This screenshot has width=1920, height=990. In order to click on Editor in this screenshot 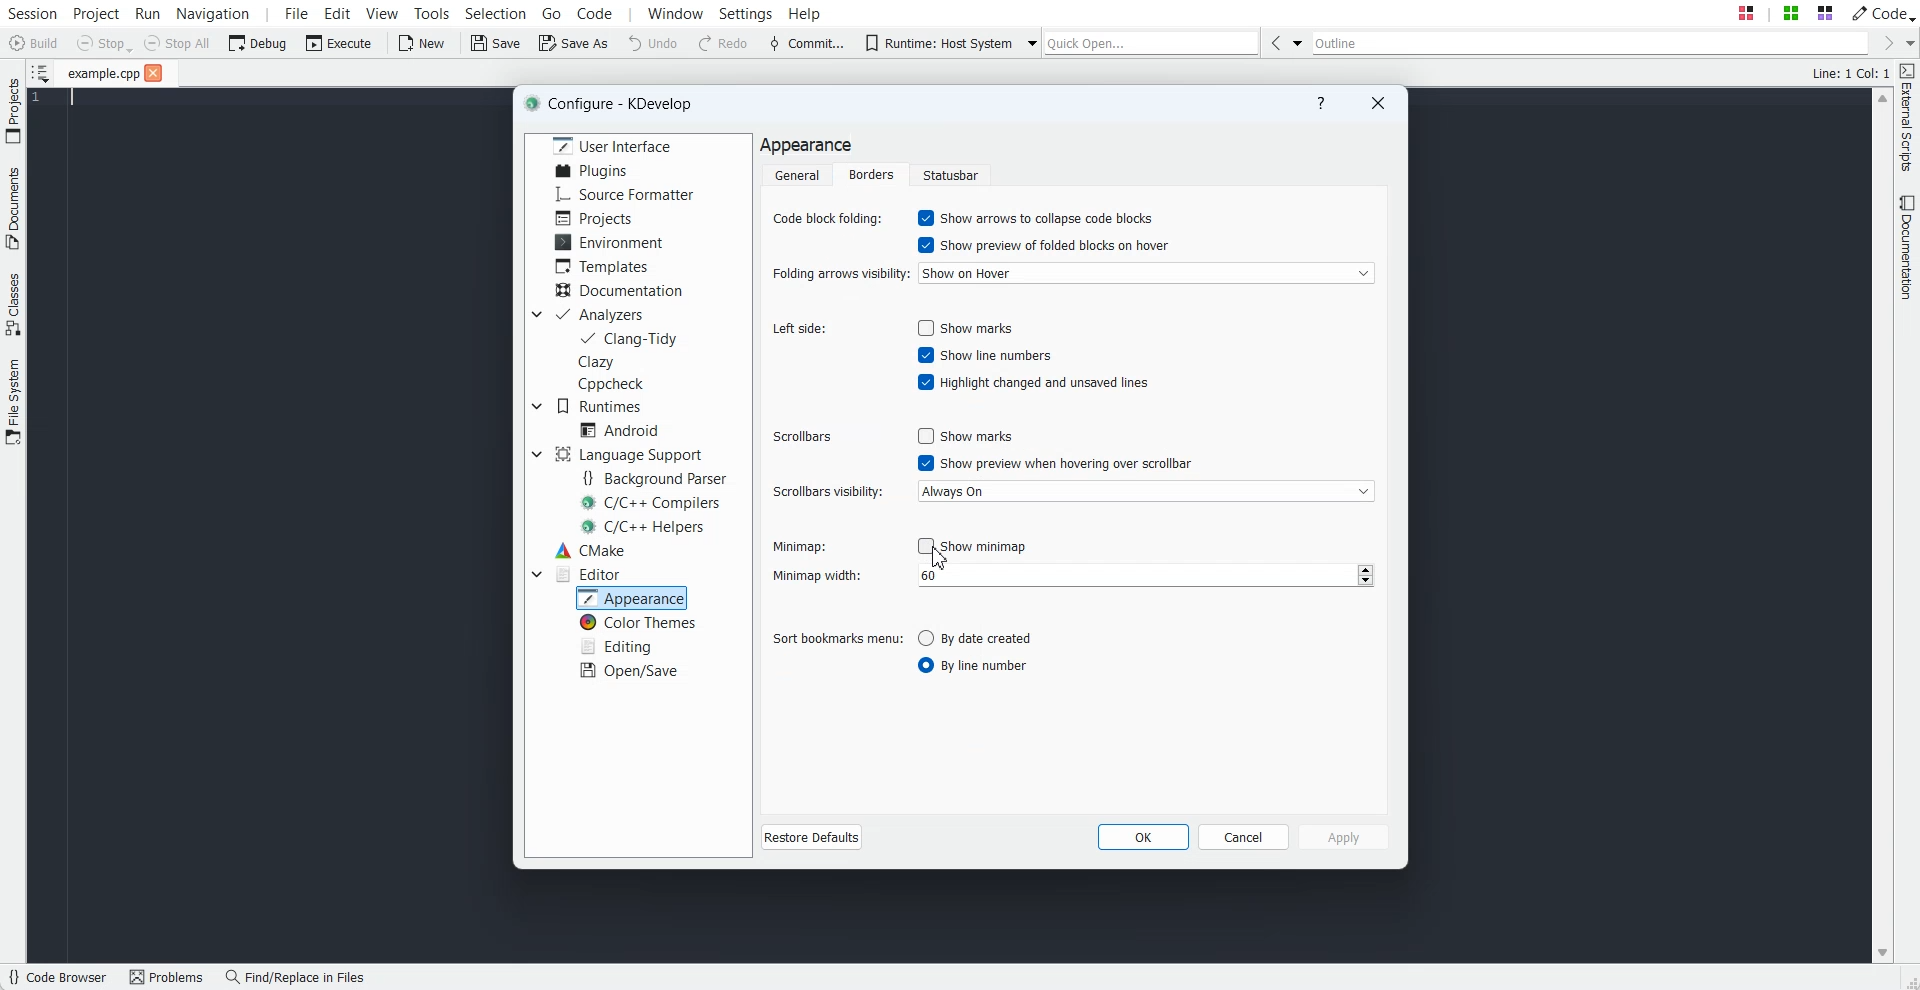, I will do `click(590, 573)`.